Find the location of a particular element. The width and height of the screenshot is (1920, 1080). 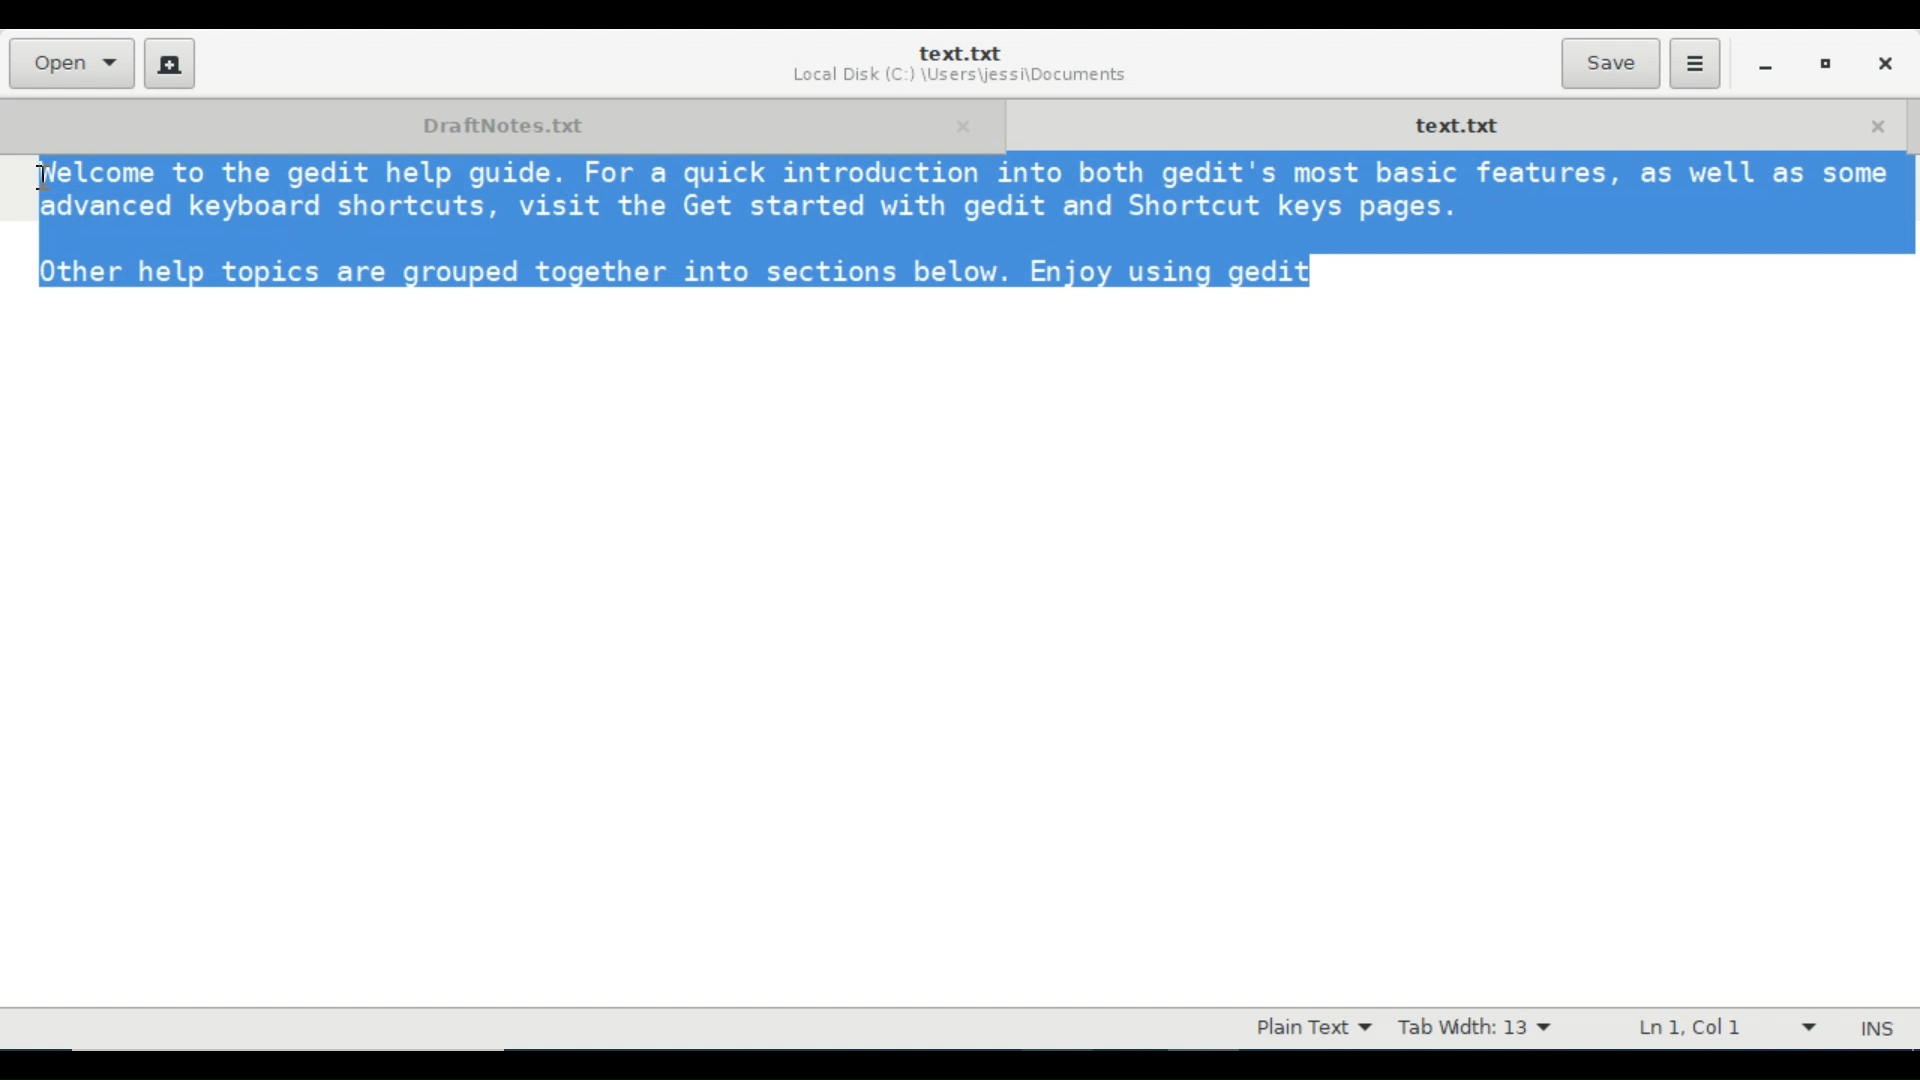

Welcome to the gedit help guide. For a quick introduction into both gedit's most basic features, as well as some
advanced keyboard shortcuts, visit the Get started with gedit and Shortcut keys pages. is located at coordinates (959, 190).